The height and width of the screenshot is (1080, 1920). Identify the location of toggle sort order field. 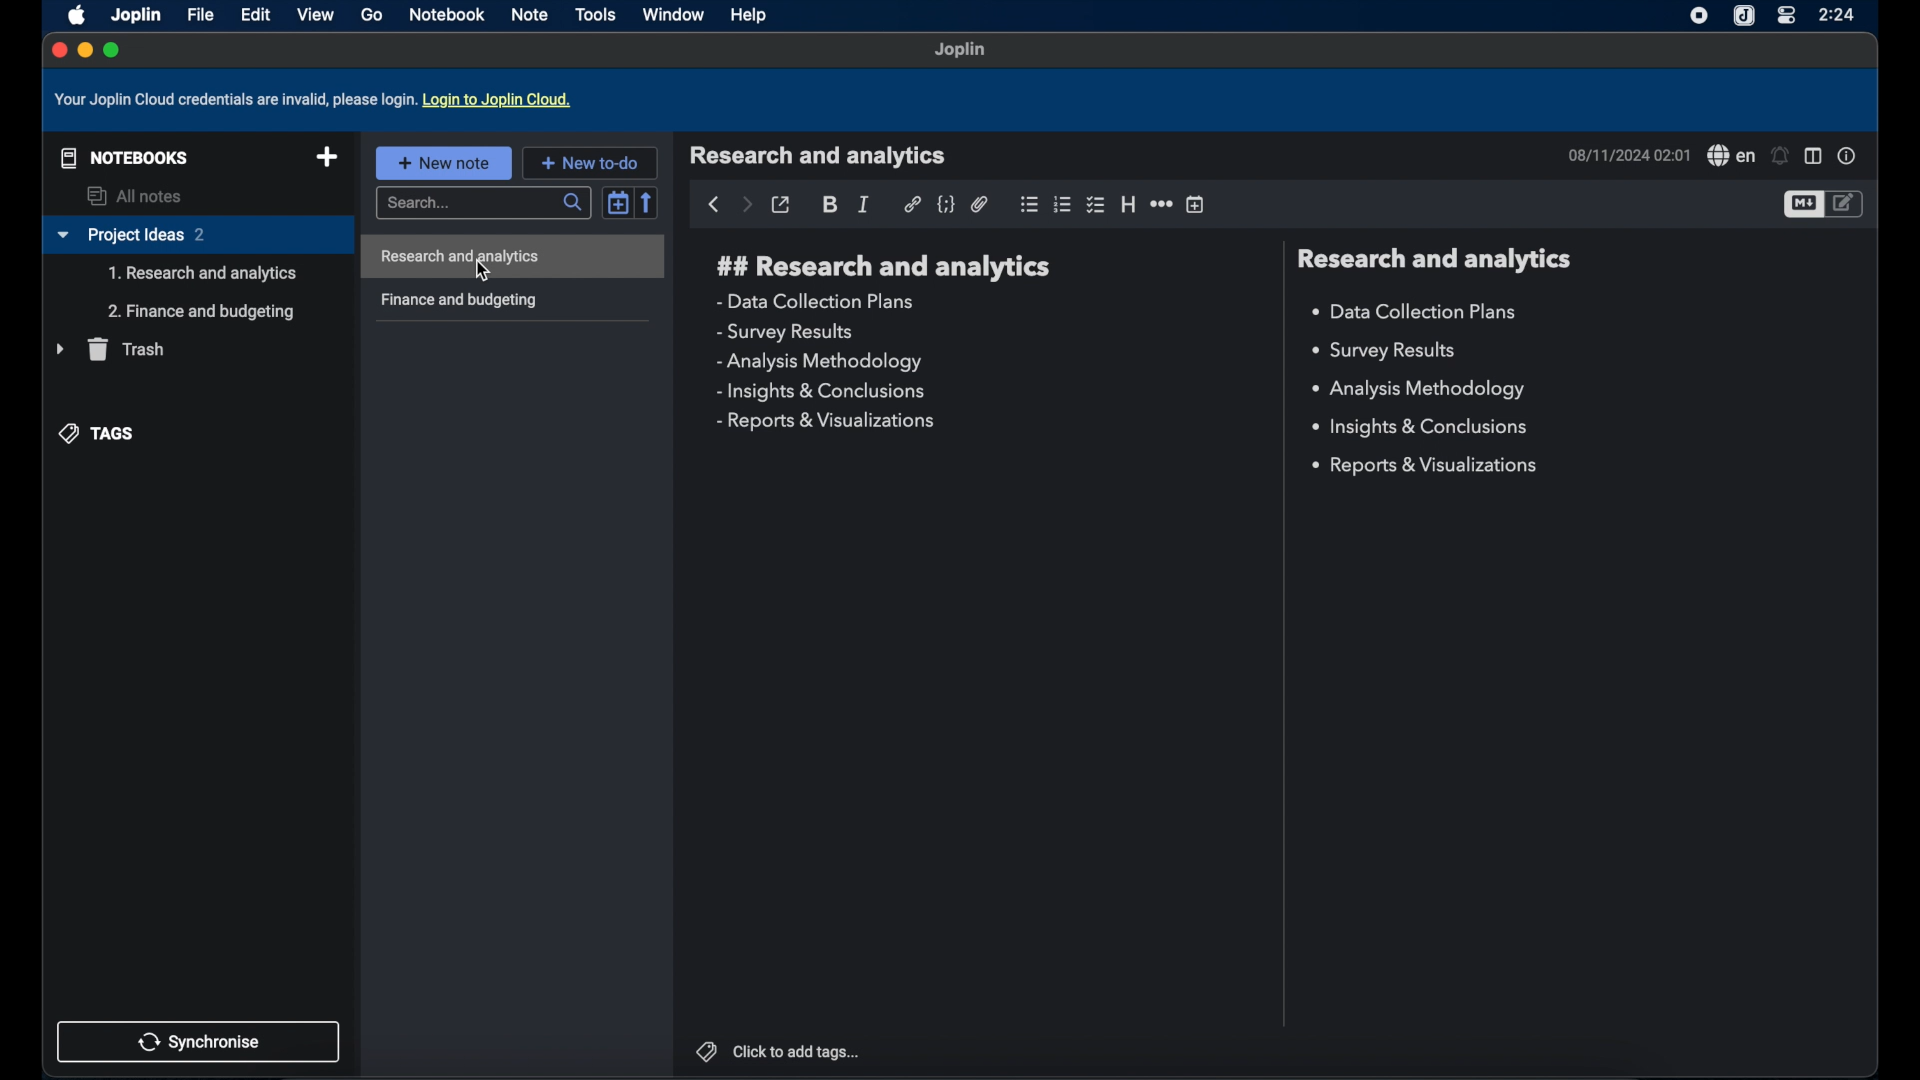
(618, 201).